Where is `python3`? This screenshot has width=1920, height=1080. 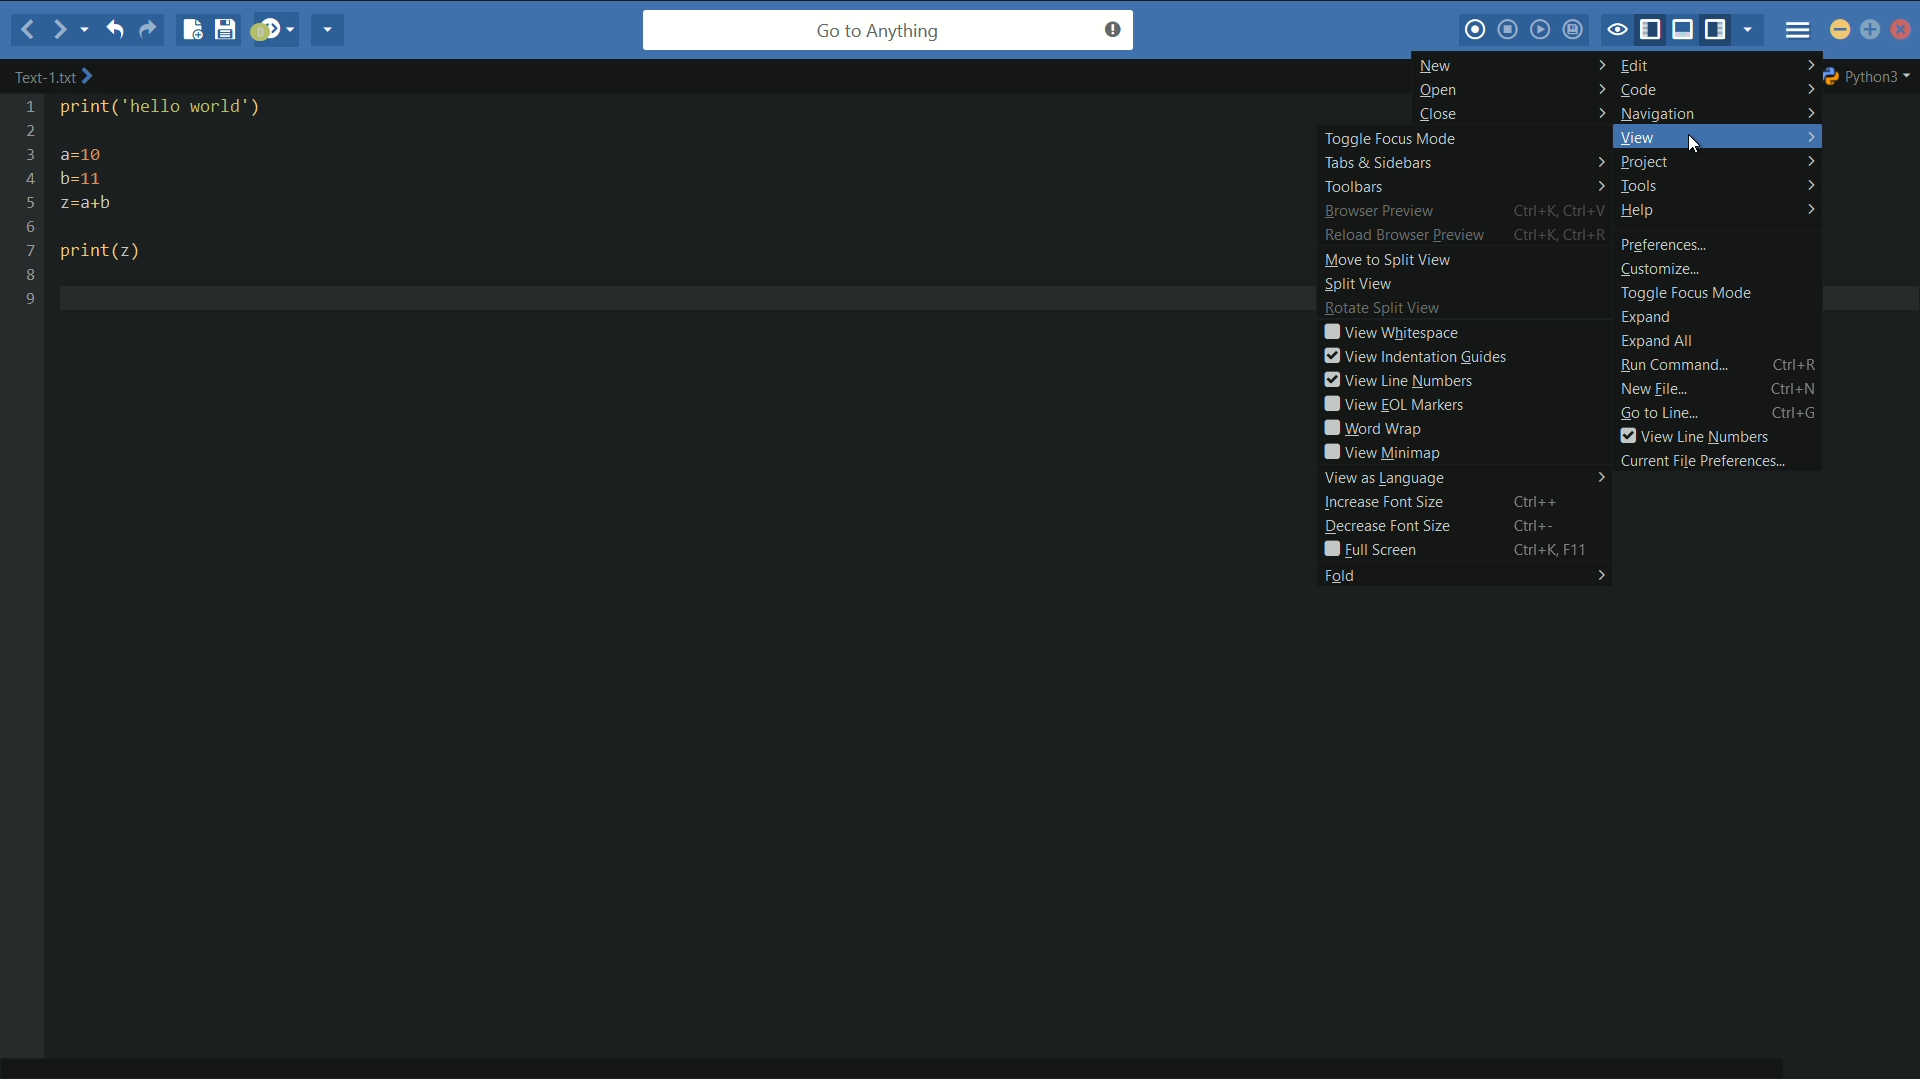 python3 is located at coordinates (1873, 75).